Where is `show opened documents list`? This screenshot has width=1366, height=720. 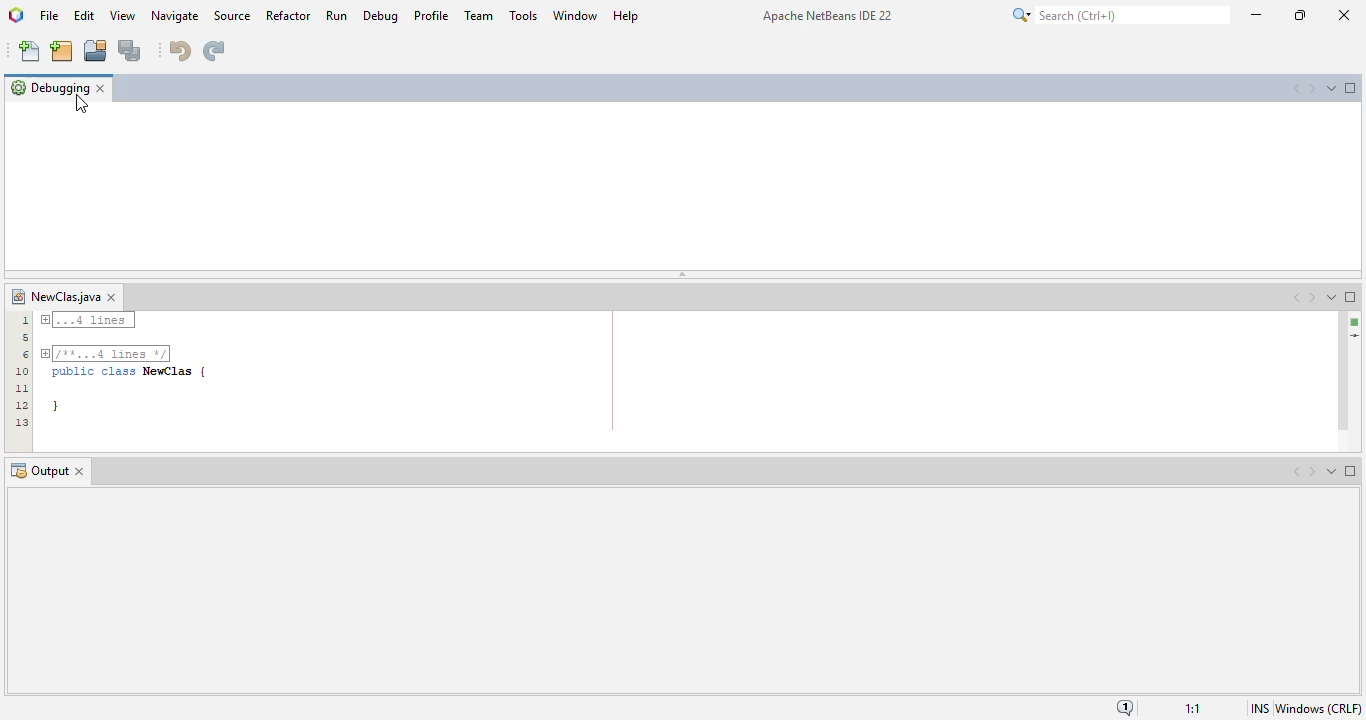
show opened documents list is located at coordinates (1332, 297).